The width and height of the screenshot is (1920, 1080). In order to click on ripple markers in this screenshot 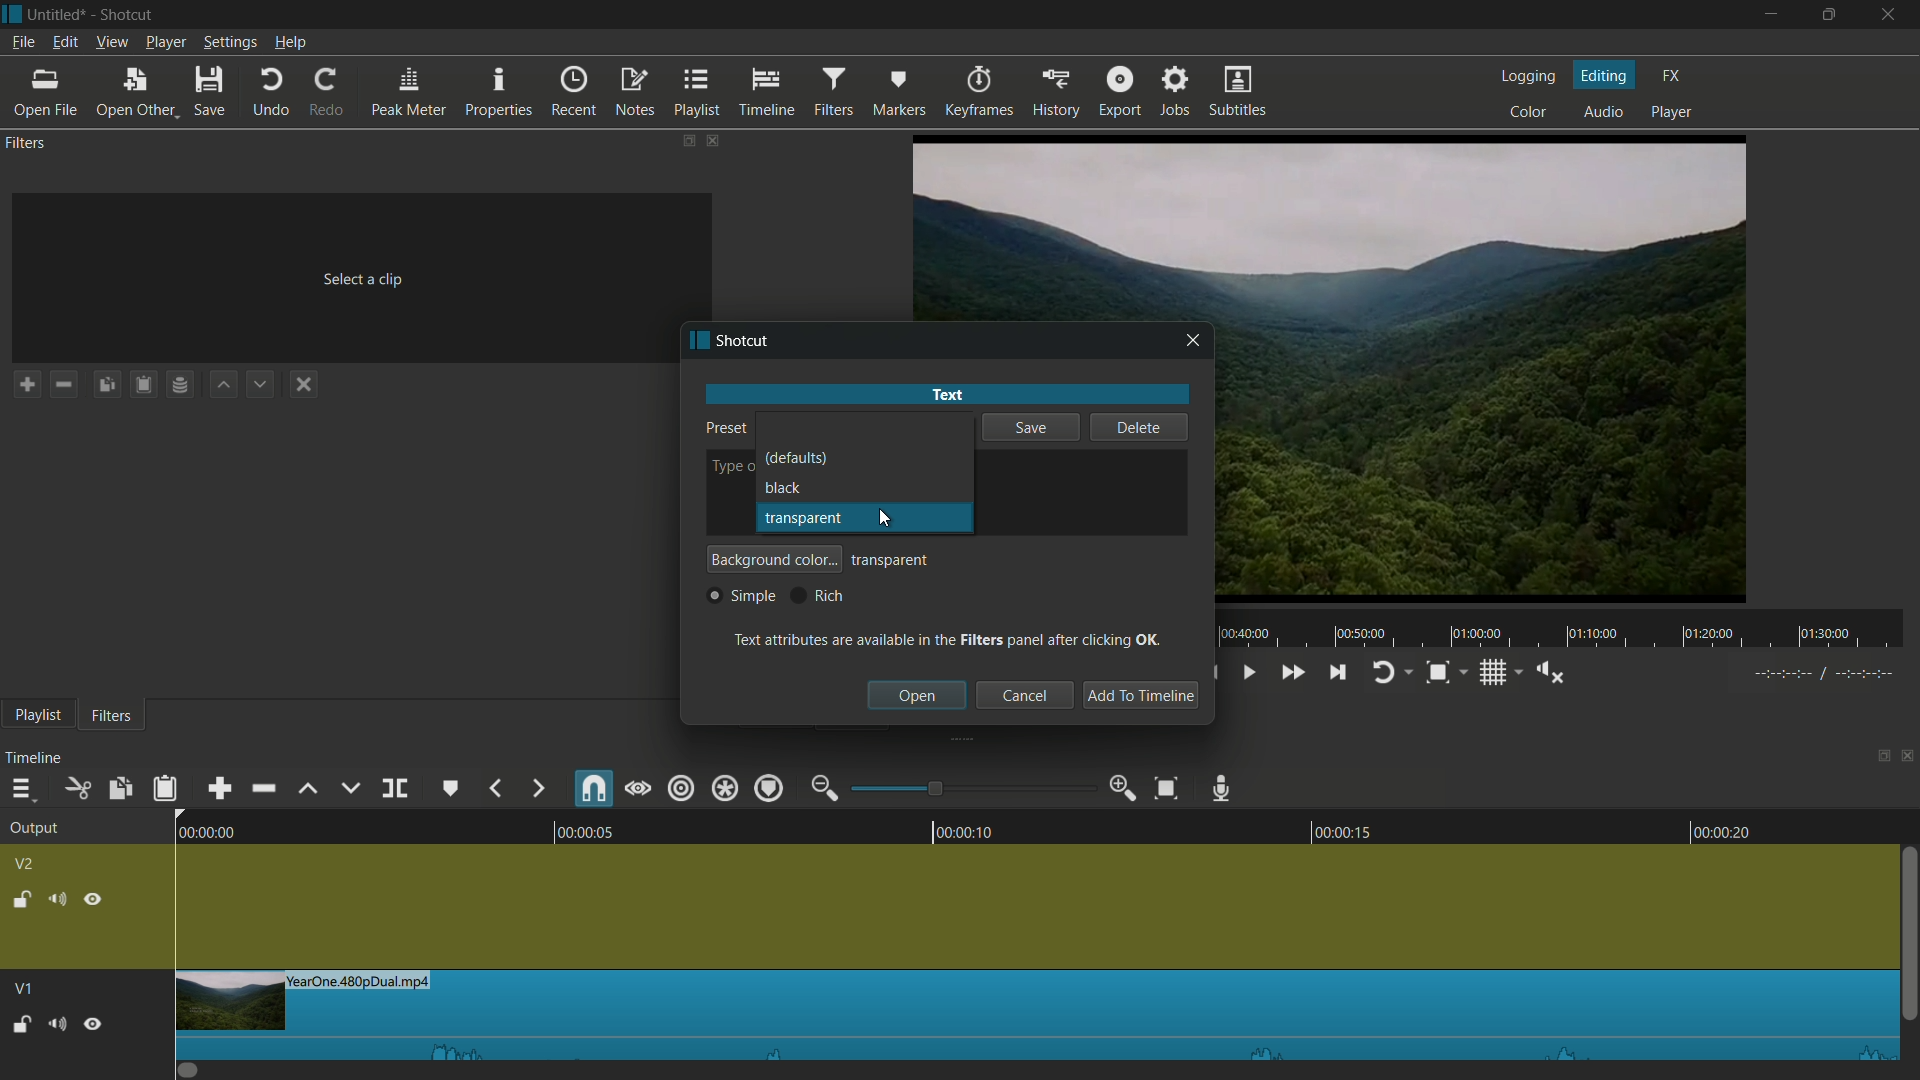, I will do `click(767, 789)`.